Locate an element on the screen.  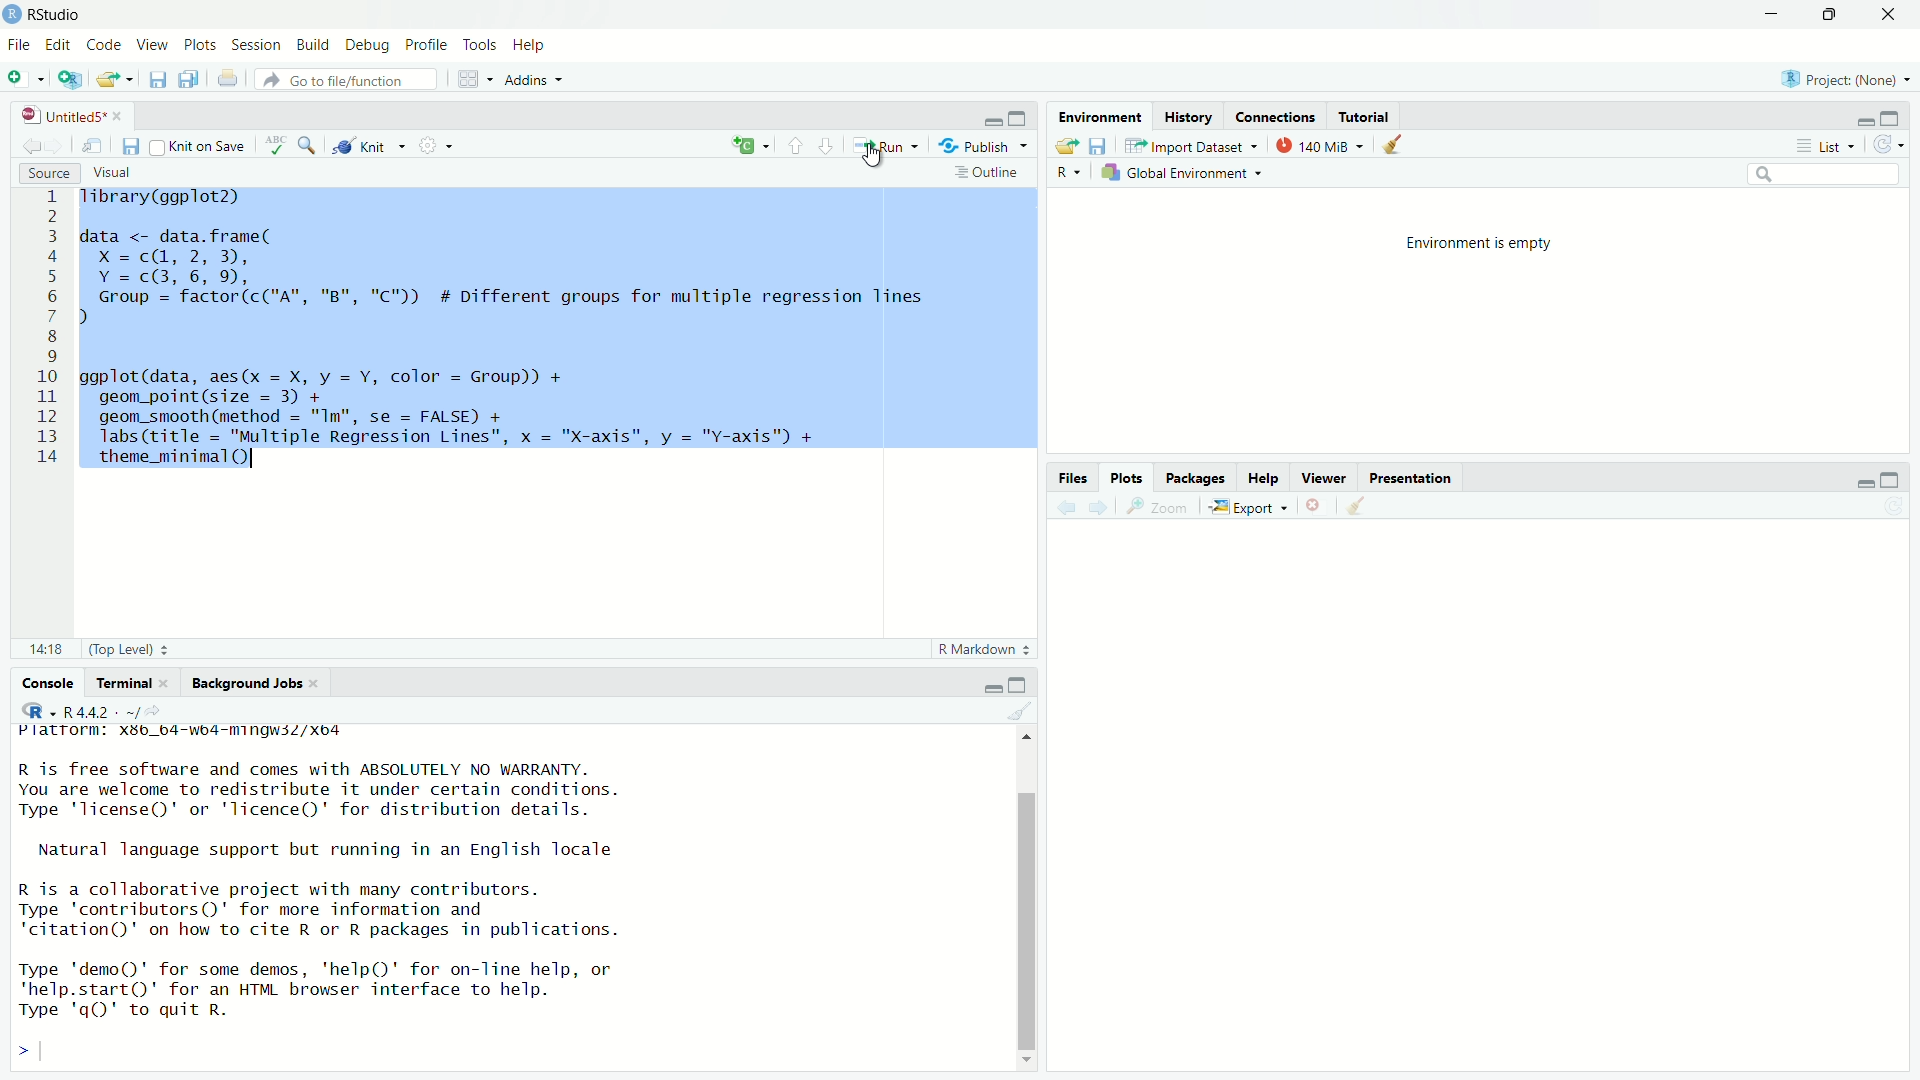
minimise is located at coordinates (1845, 478).